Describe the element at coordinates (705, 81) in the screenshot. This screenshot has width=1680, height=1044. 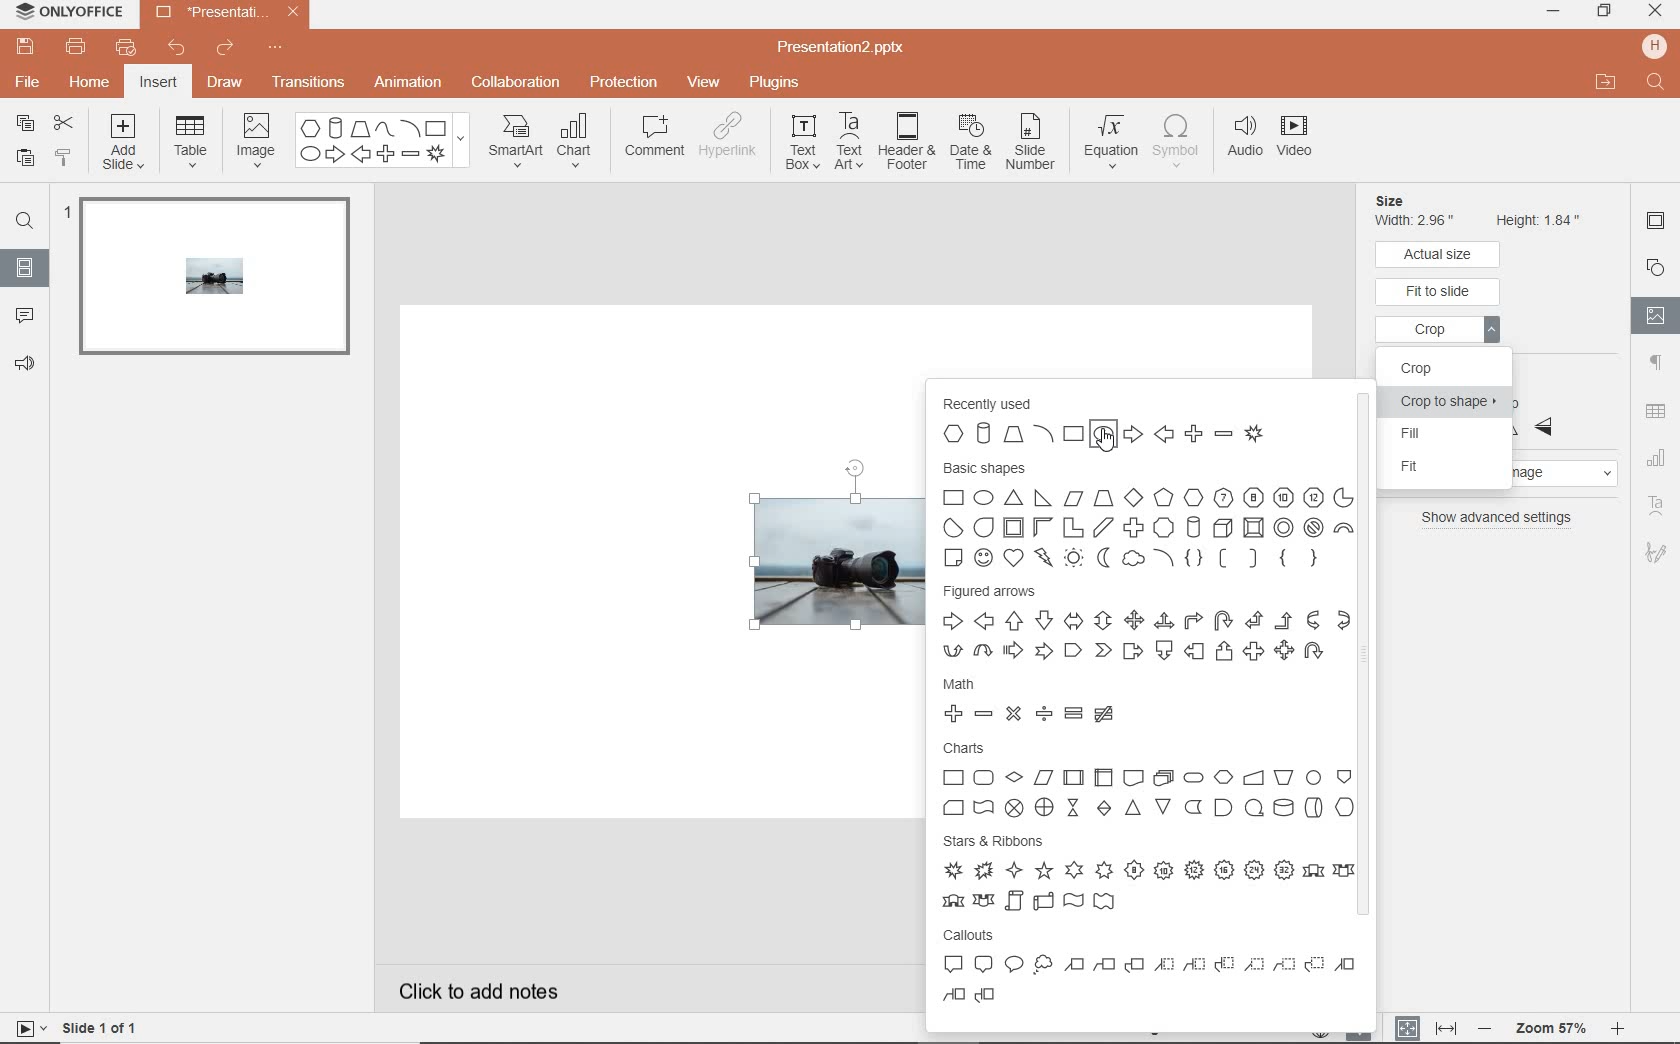
I see `view` at that location.